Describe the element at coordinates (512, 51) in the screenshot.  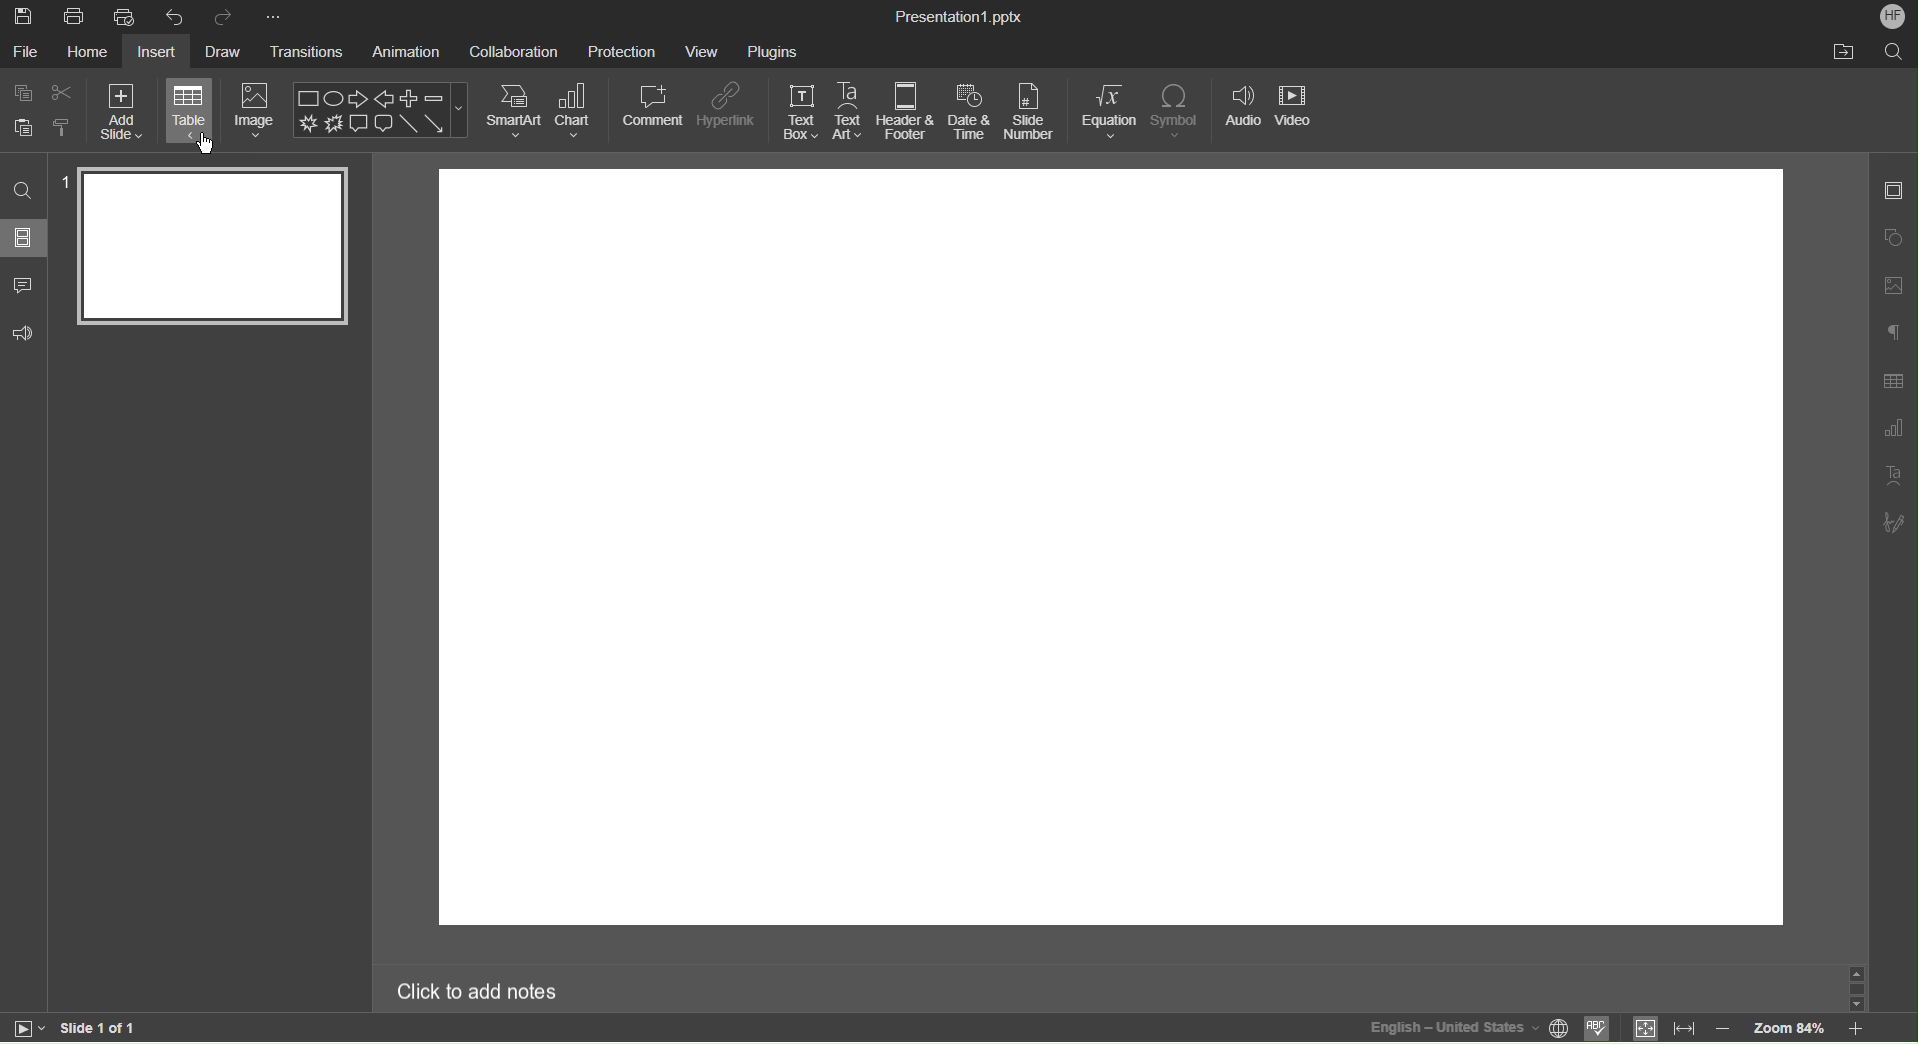
I see `Collaboration` at that location.